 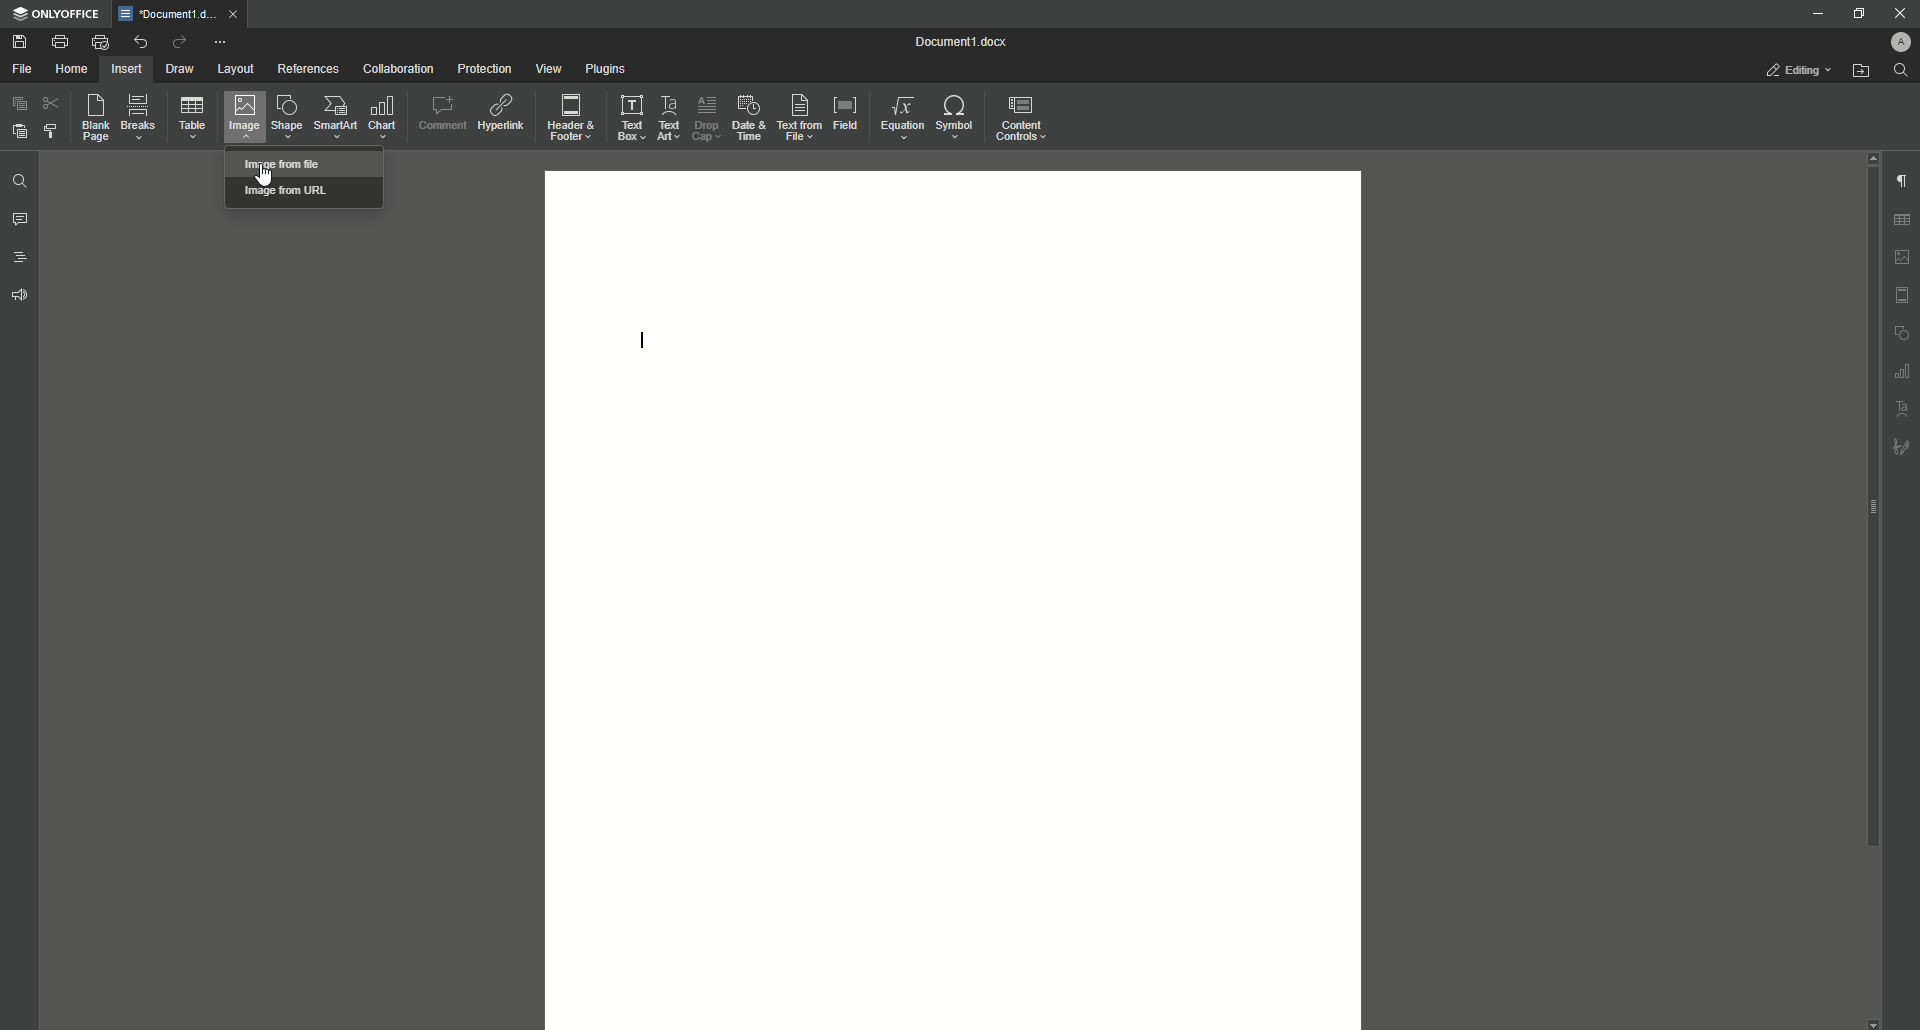 What do you see at coordinates (954, 117) in the screenshot?
I see `Symbol` at bounding box center [954, 117].